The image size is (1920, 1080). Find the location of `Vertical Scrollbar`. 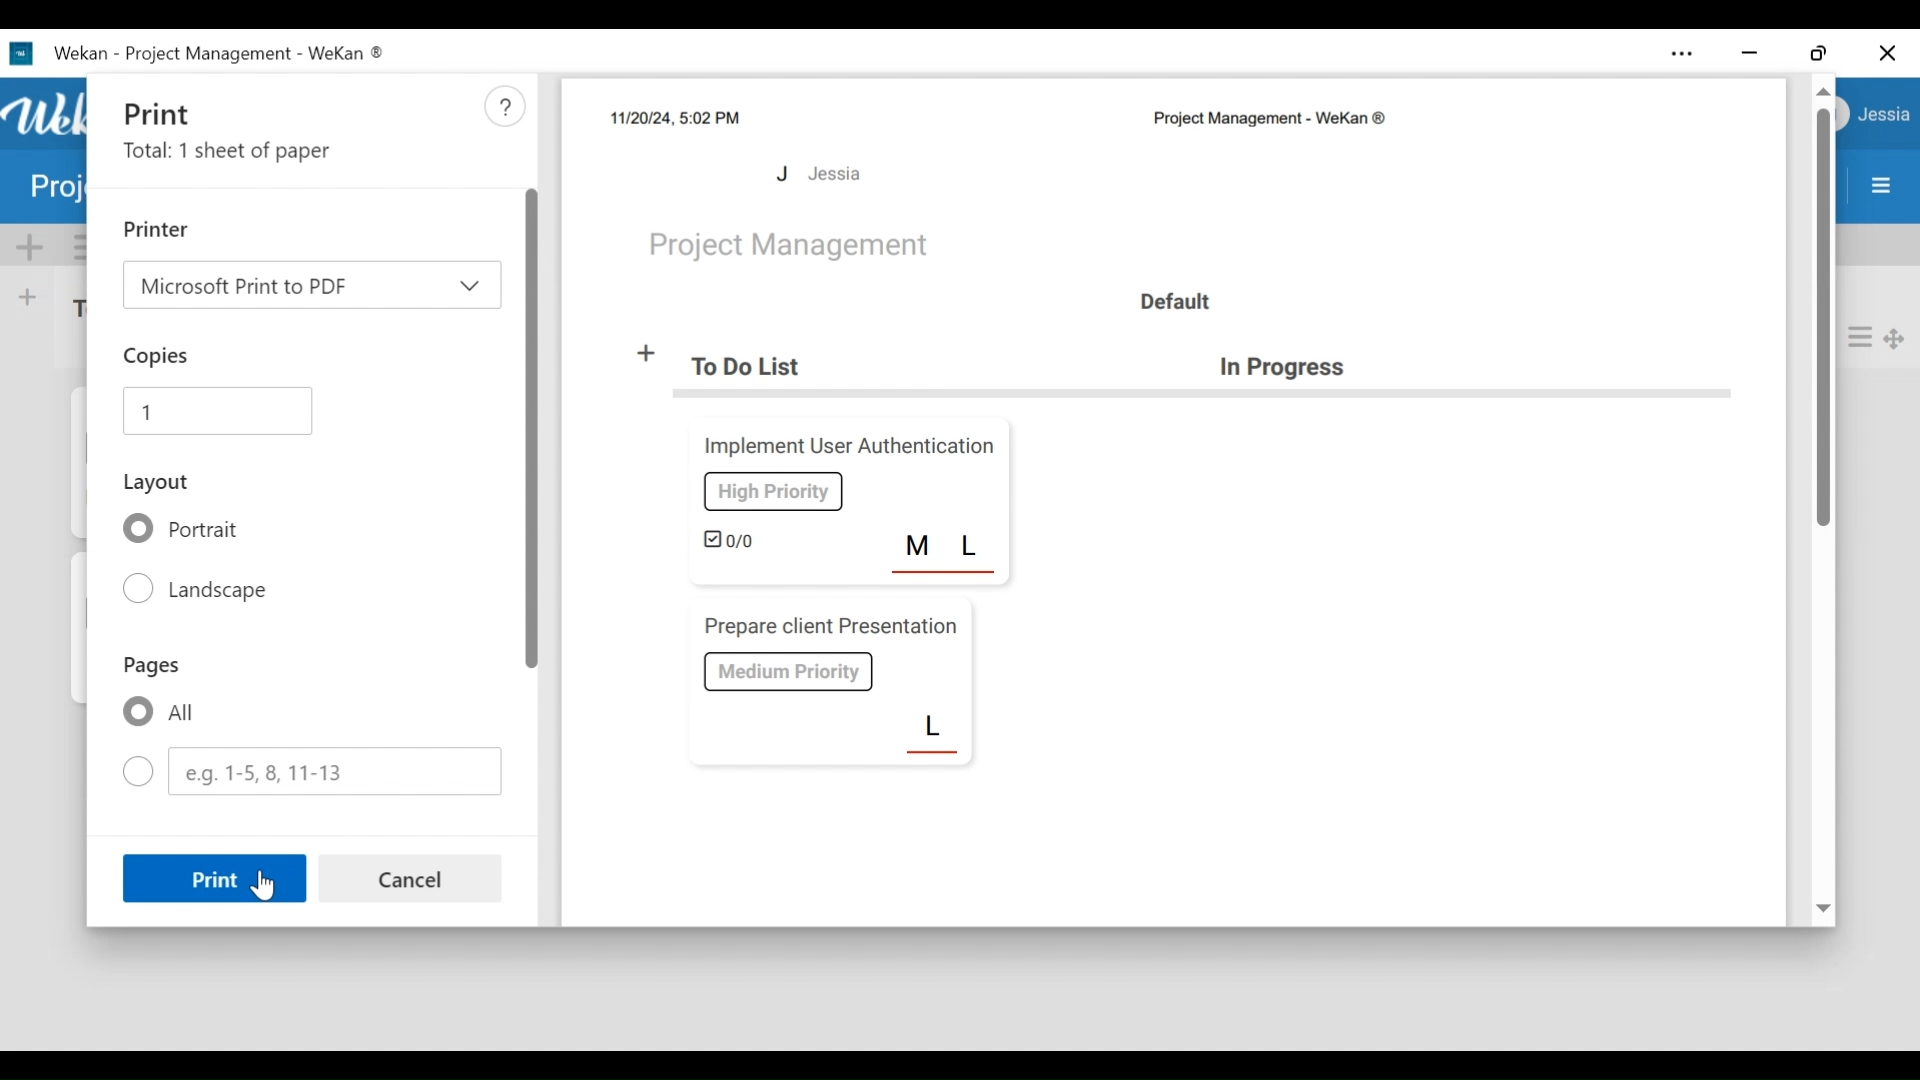

Vertical Scrollbar is located at coordinates (1826, 321).